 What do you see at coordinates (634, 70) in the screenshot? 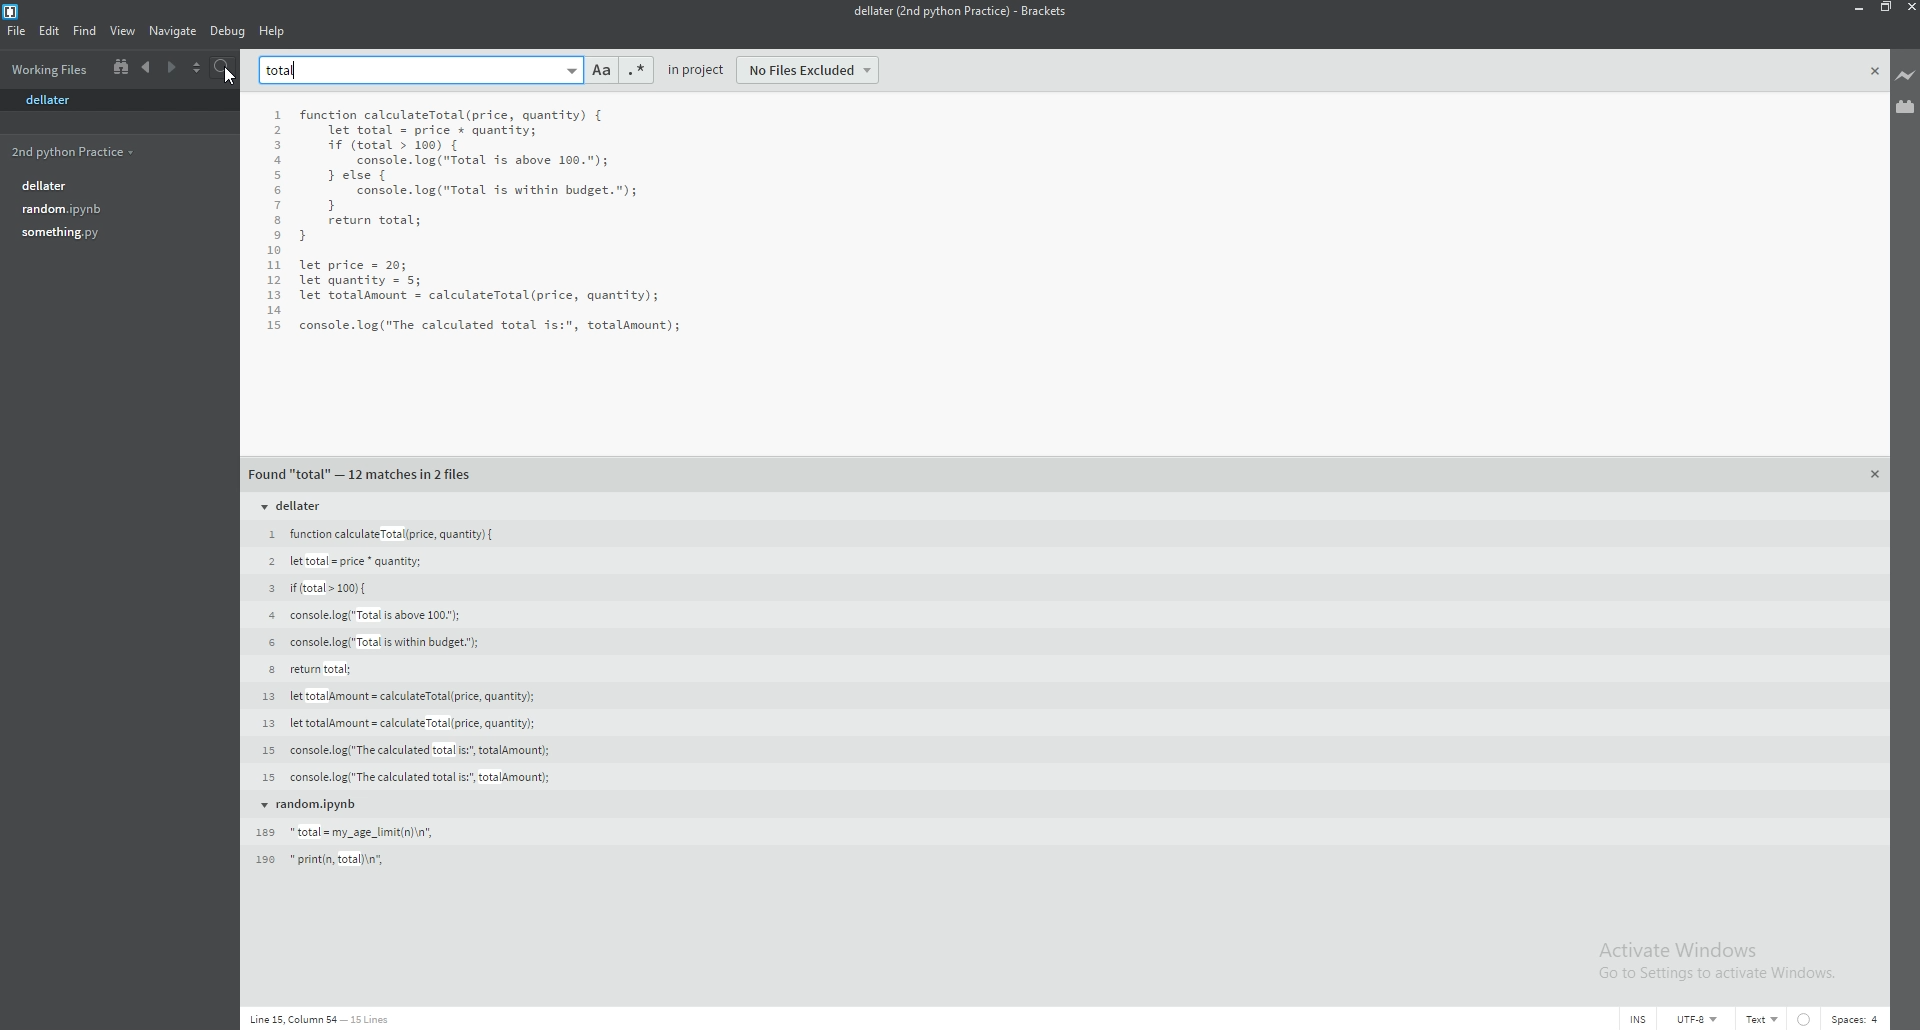
I see `regular expression` at bounding box center [634, 70].